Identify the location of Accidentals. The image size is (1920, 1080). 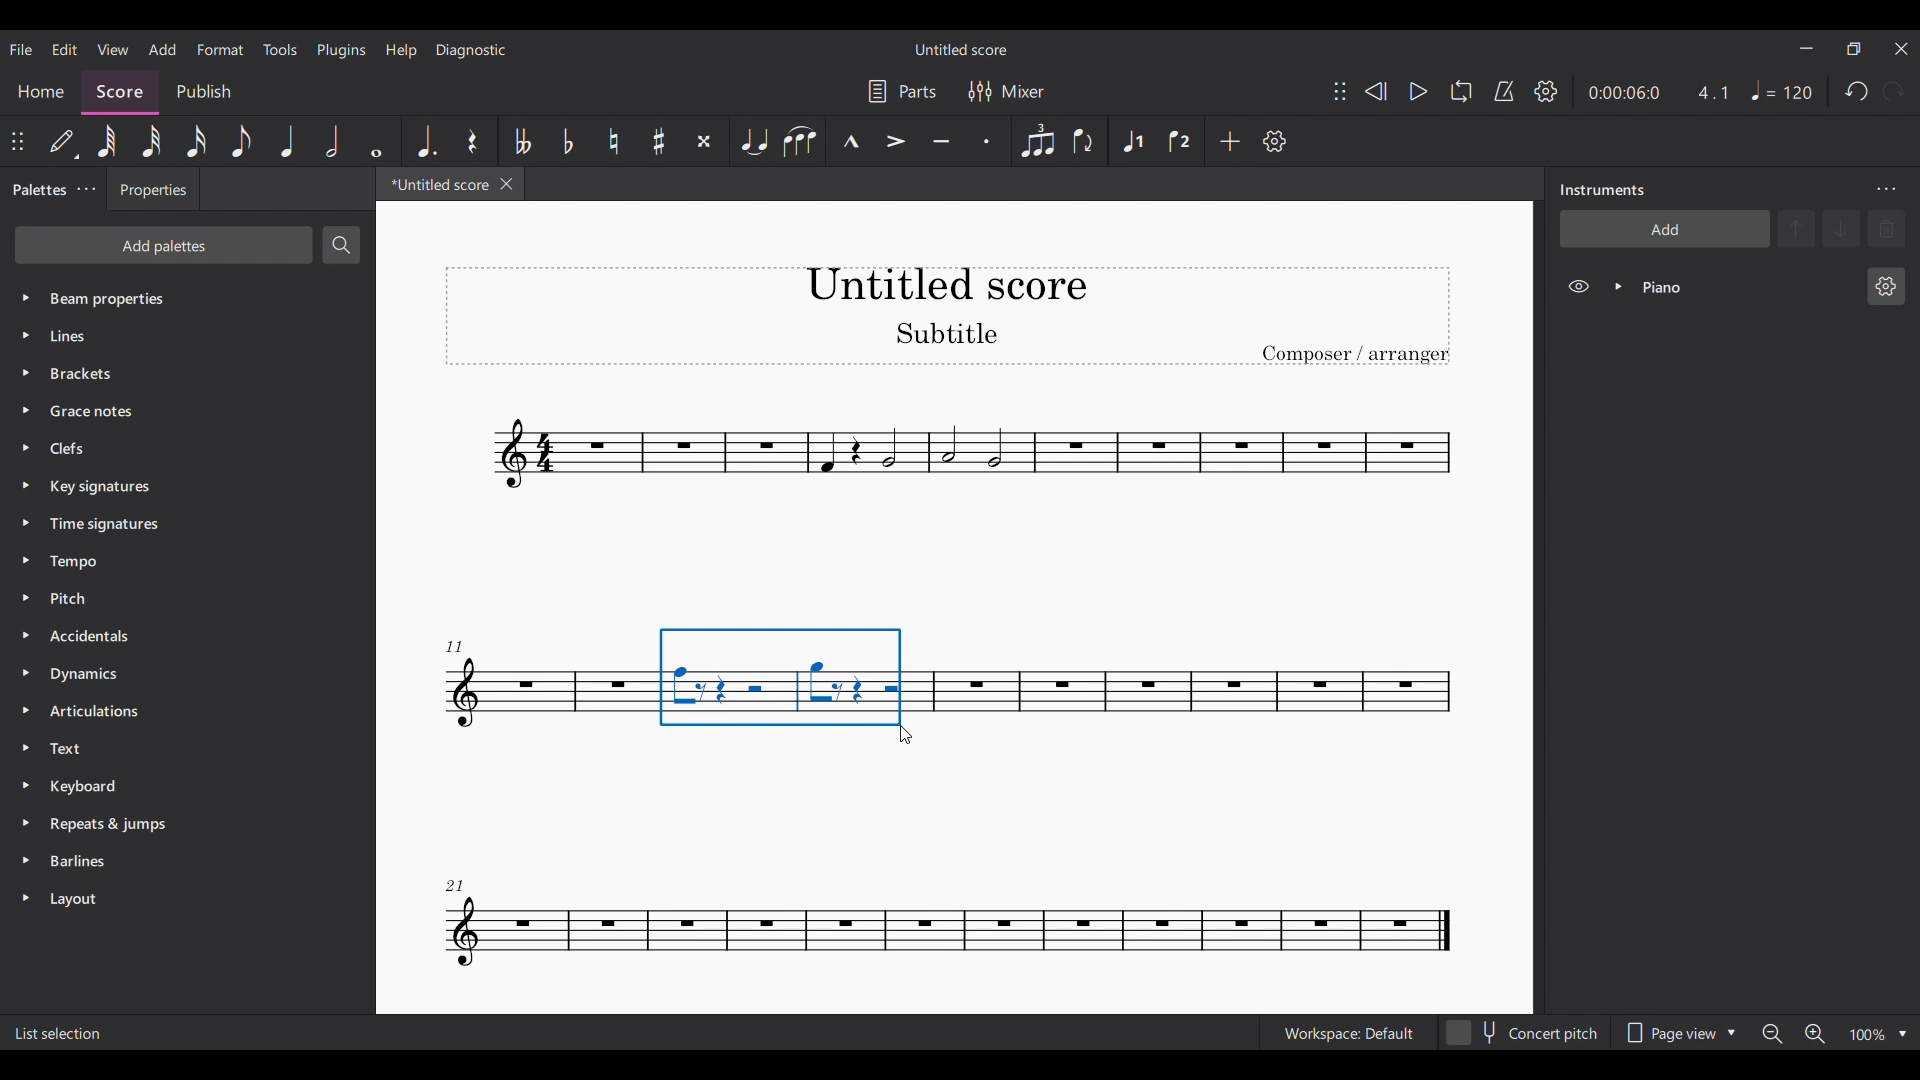
(167, 637).